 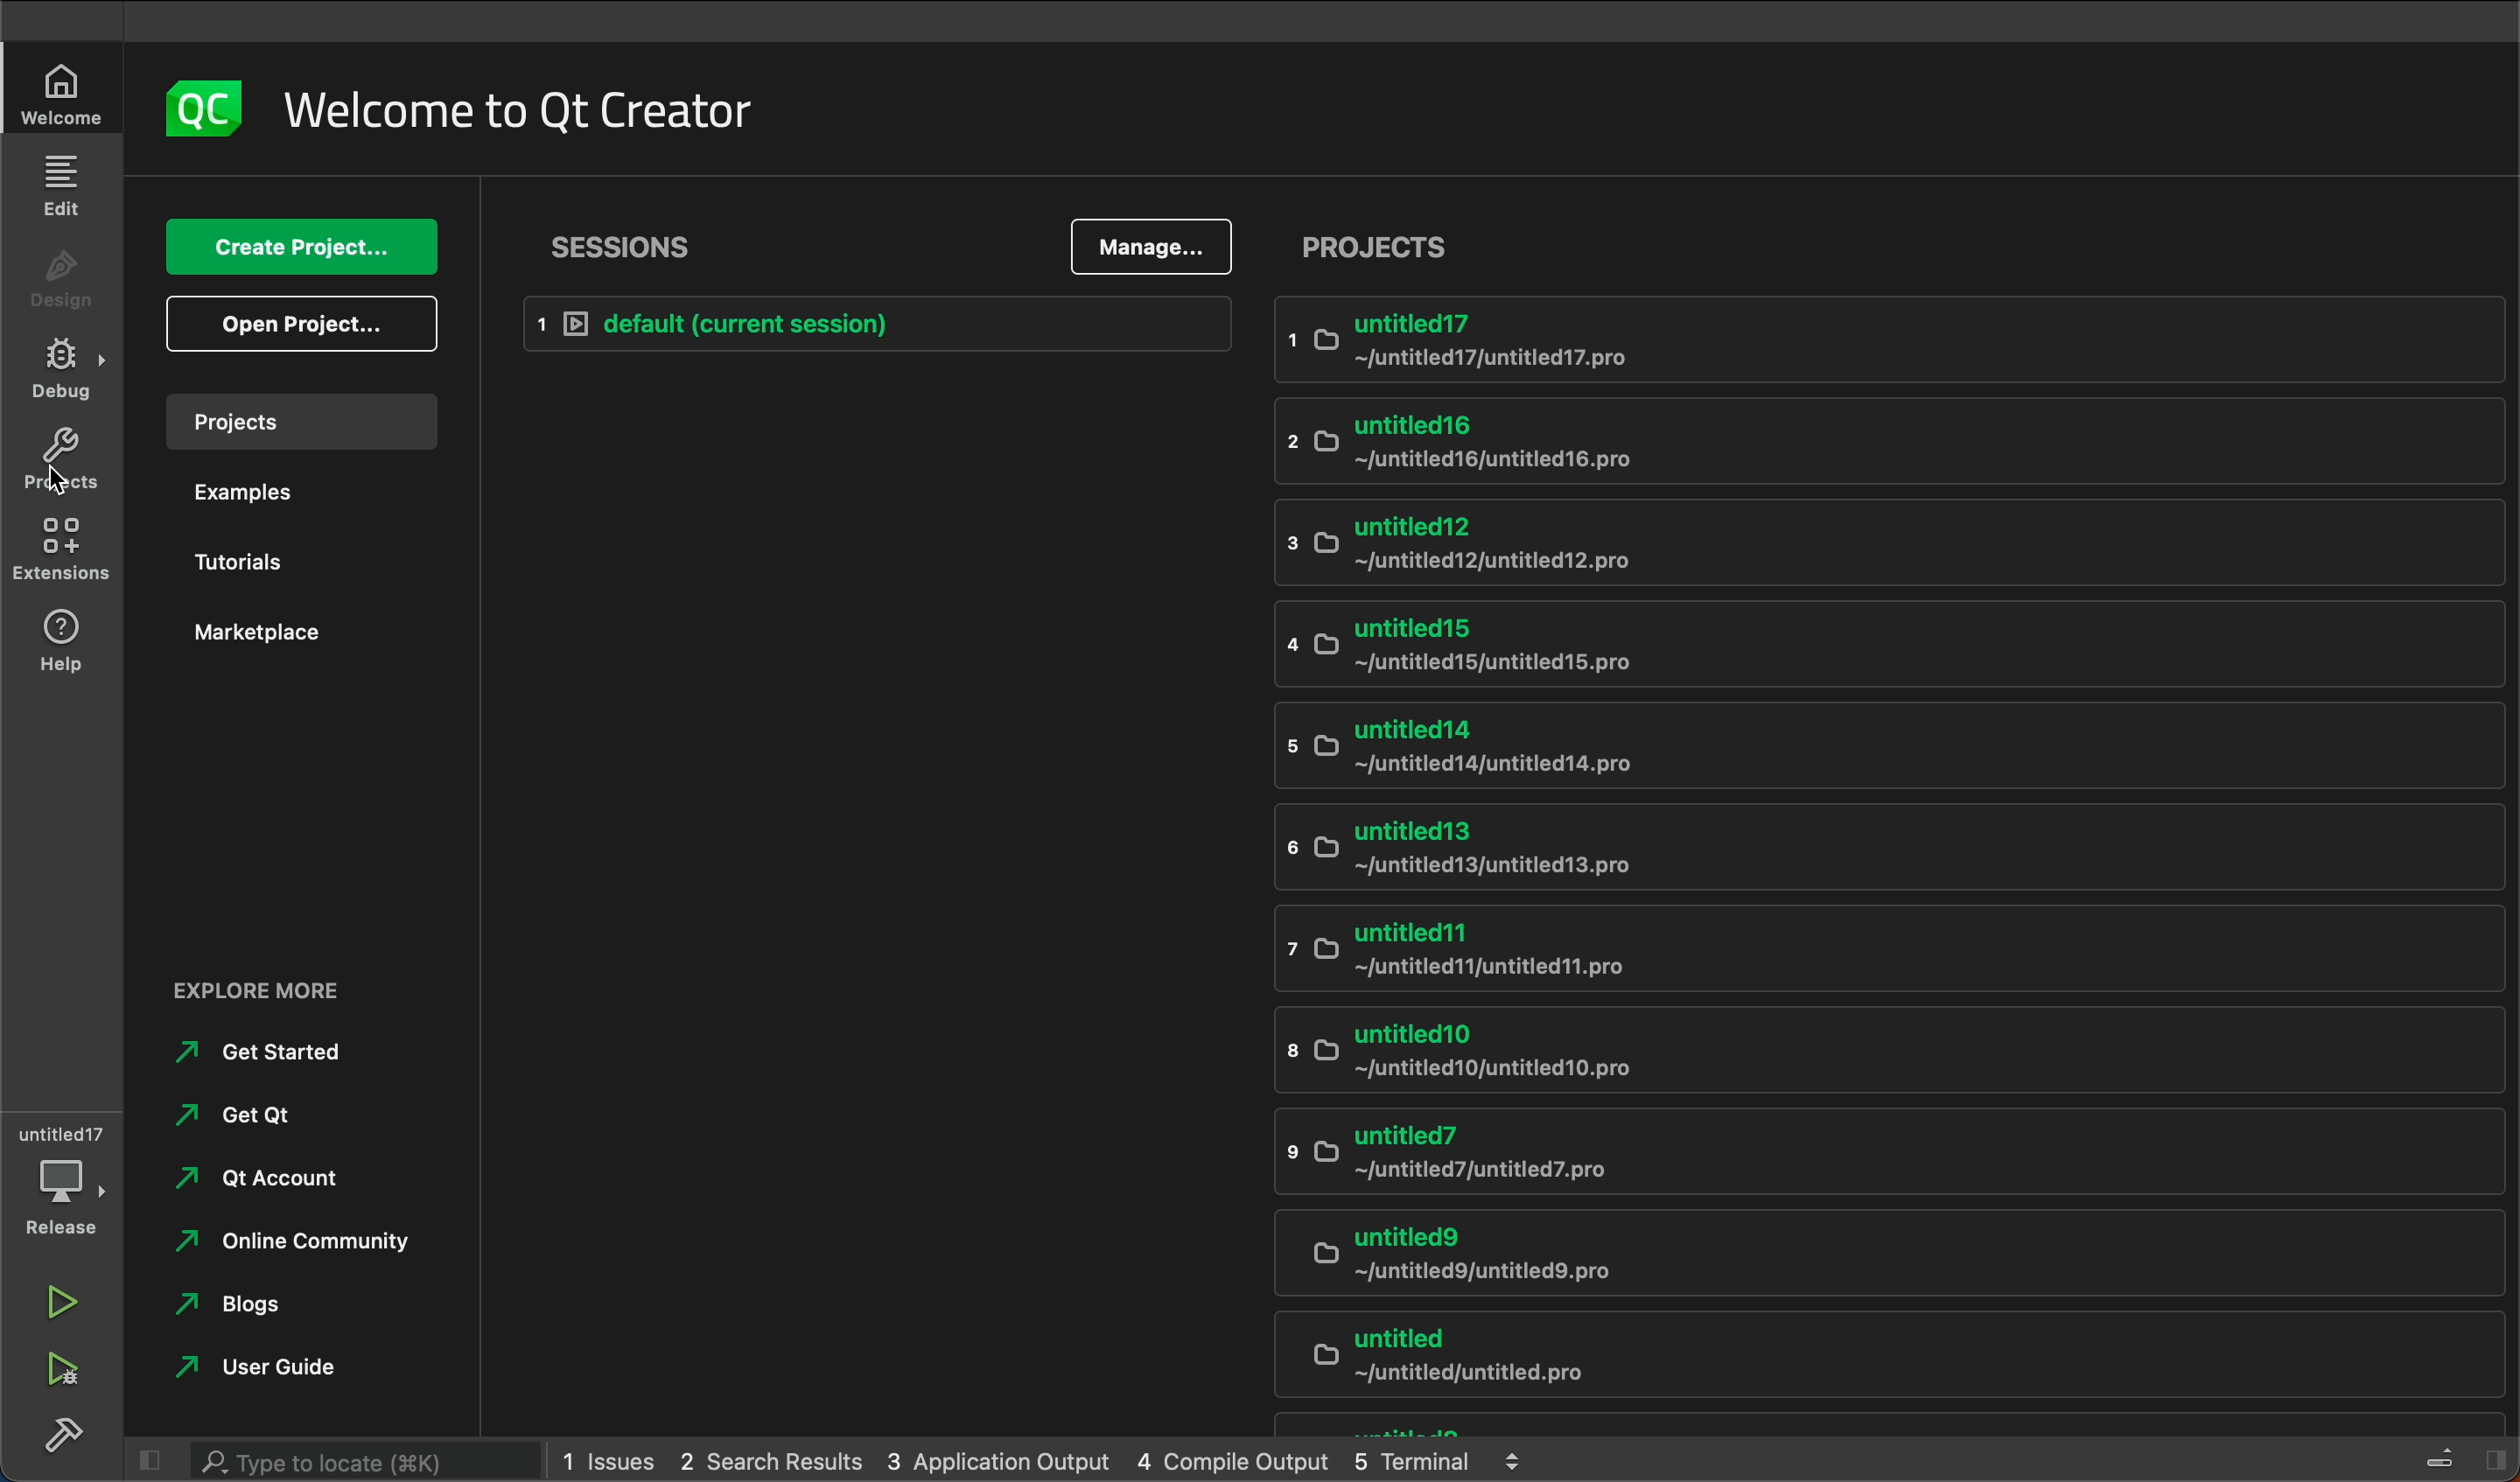 I want to click on examples, so click(x=297, y=492).